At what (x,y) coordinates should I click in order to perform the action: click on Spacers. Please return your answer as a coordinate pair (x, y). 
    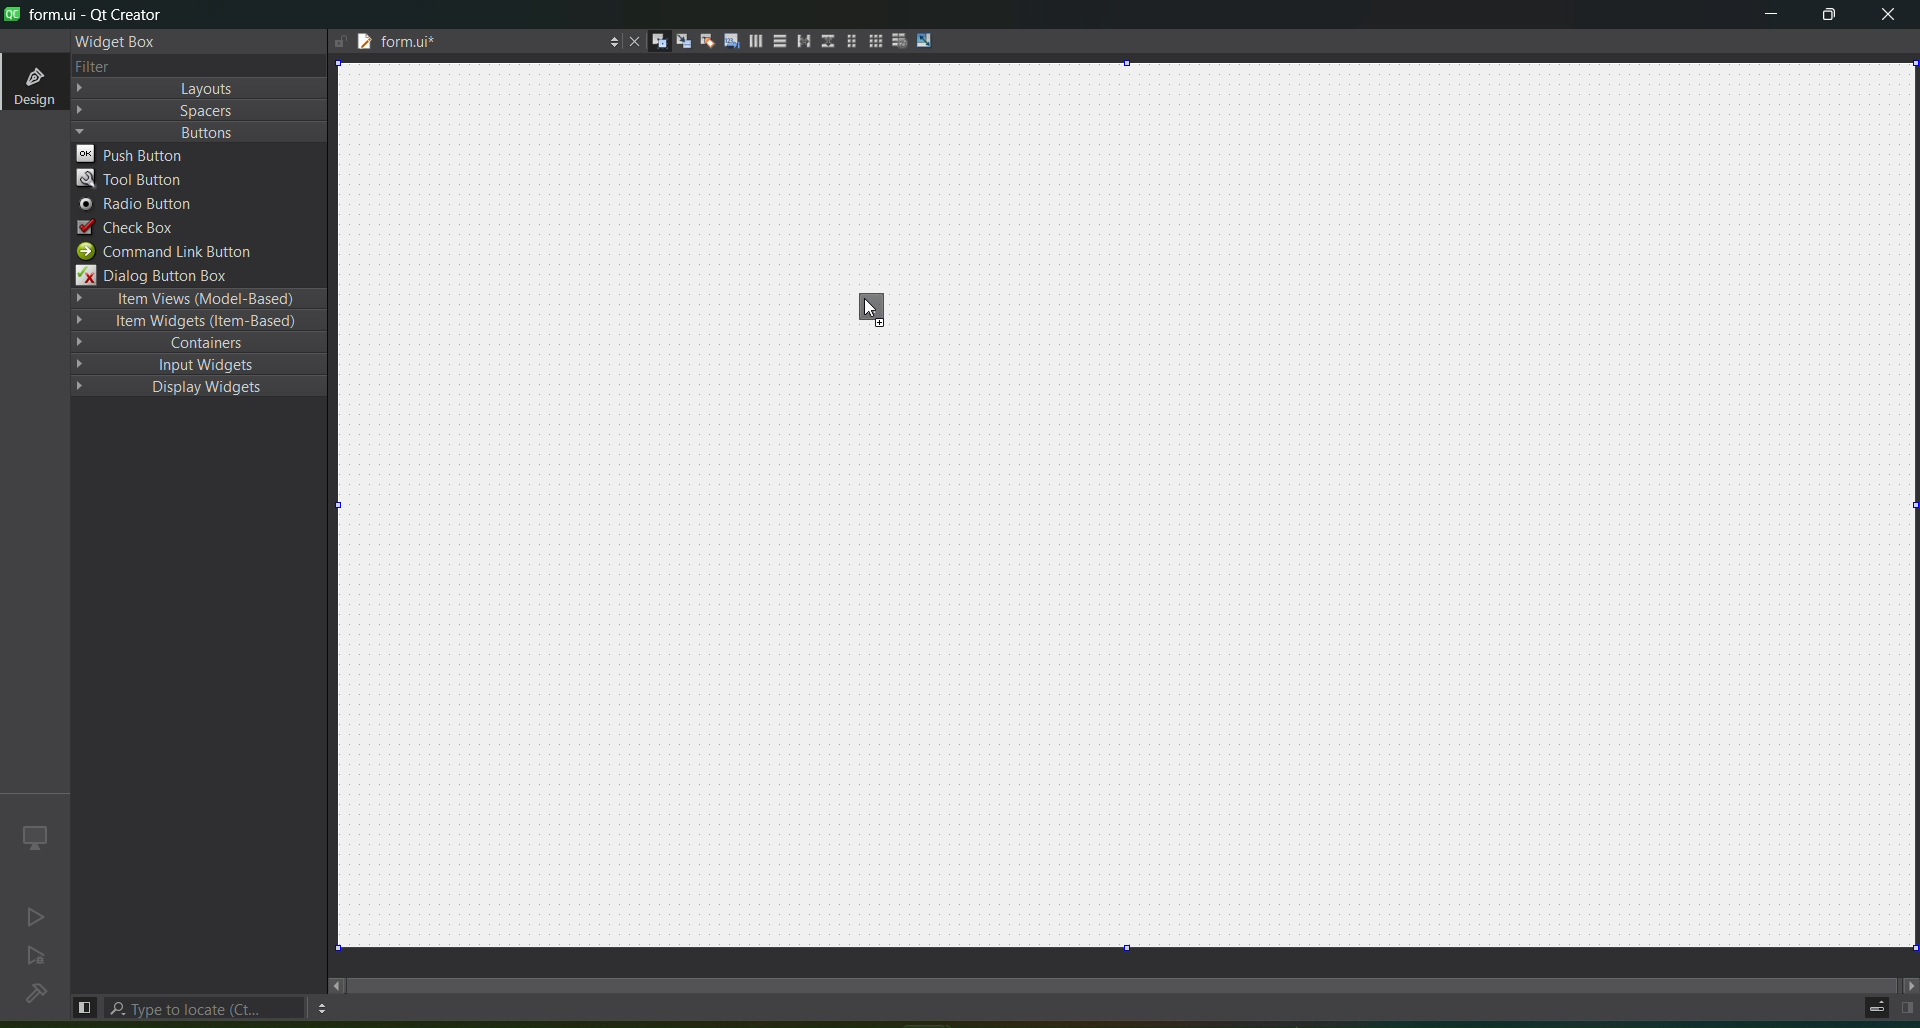
    Looking at the image, I should click on (201, 111).